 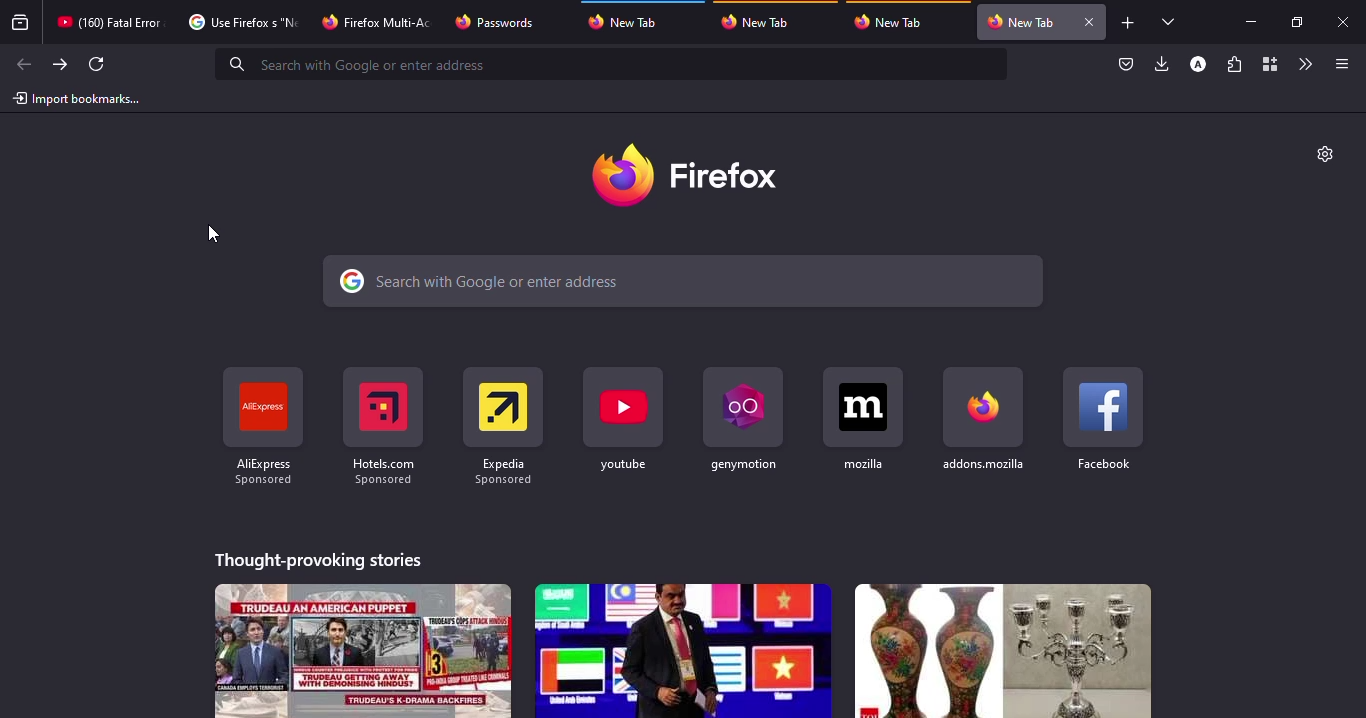 I want to click on extensions, so click(x=1233, y=64).